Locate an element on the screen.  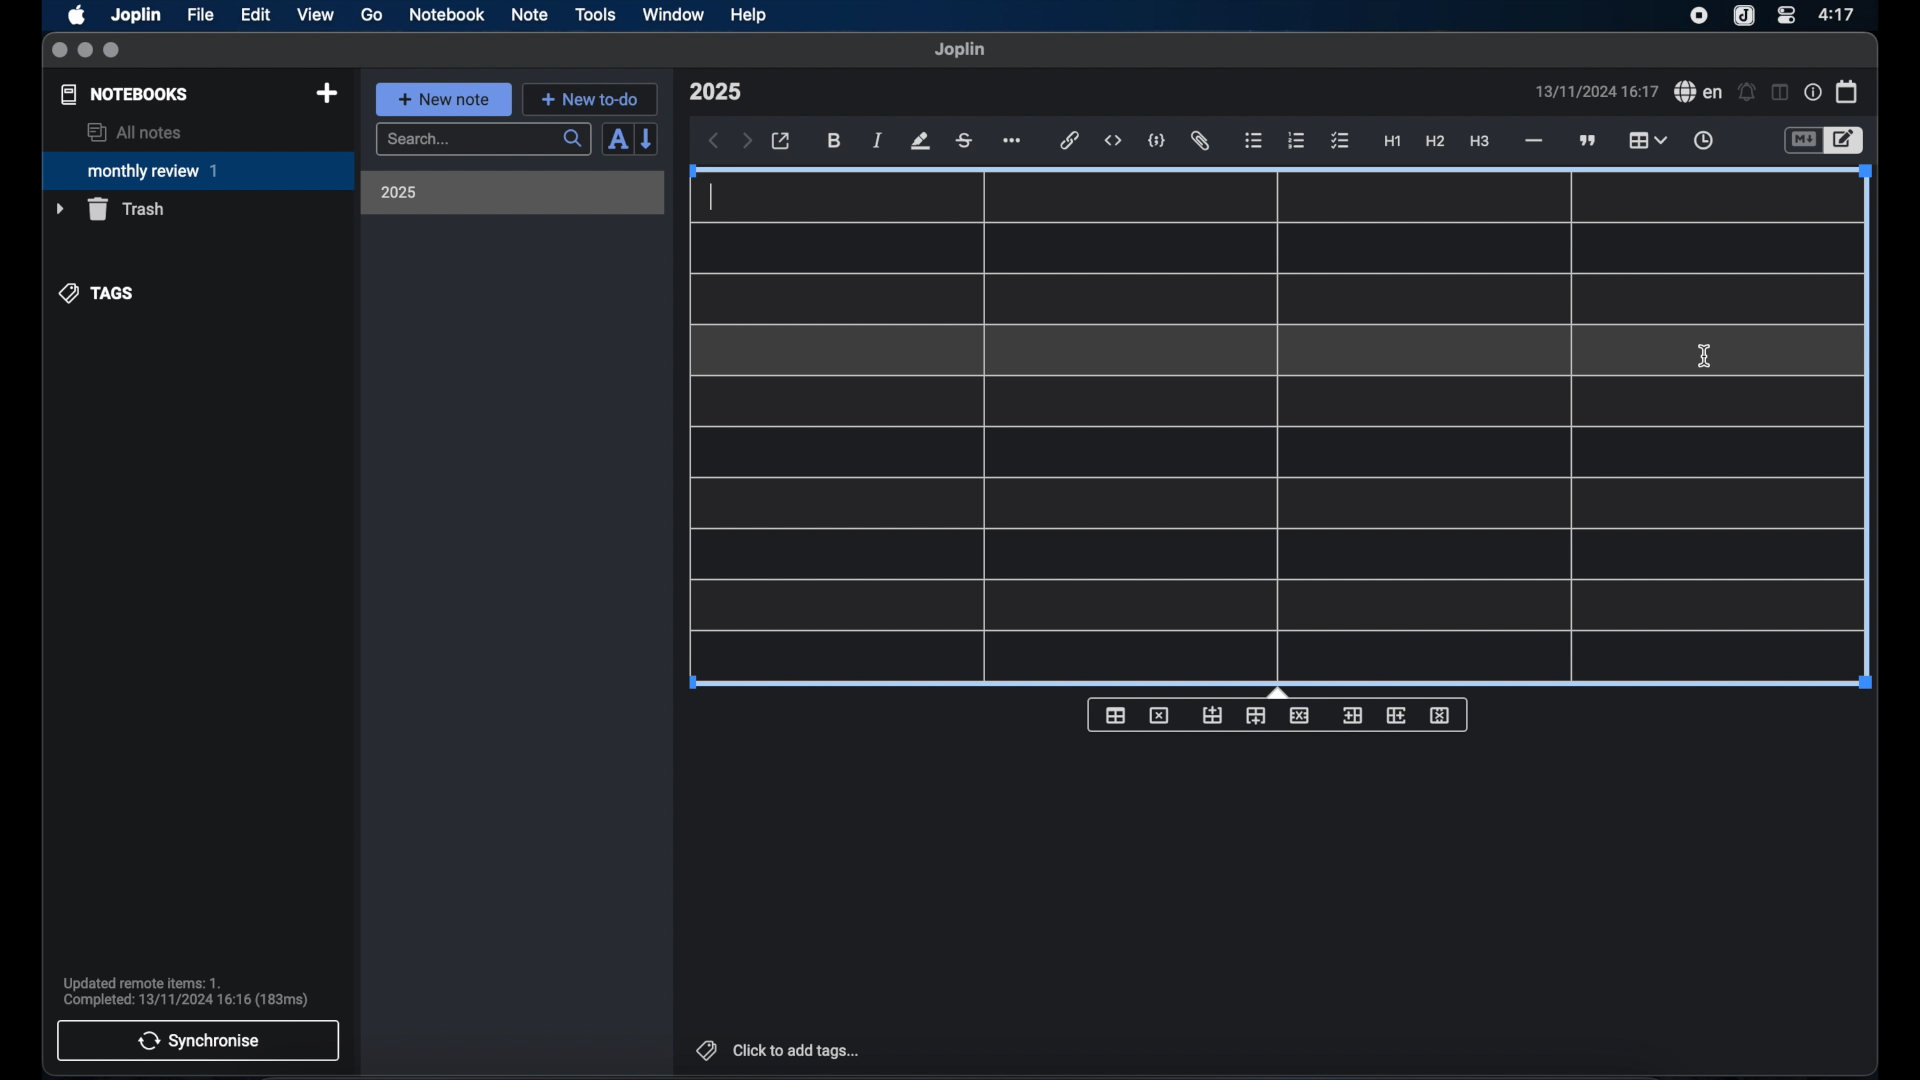
bulleted list is located at coordinates (1253, 141).